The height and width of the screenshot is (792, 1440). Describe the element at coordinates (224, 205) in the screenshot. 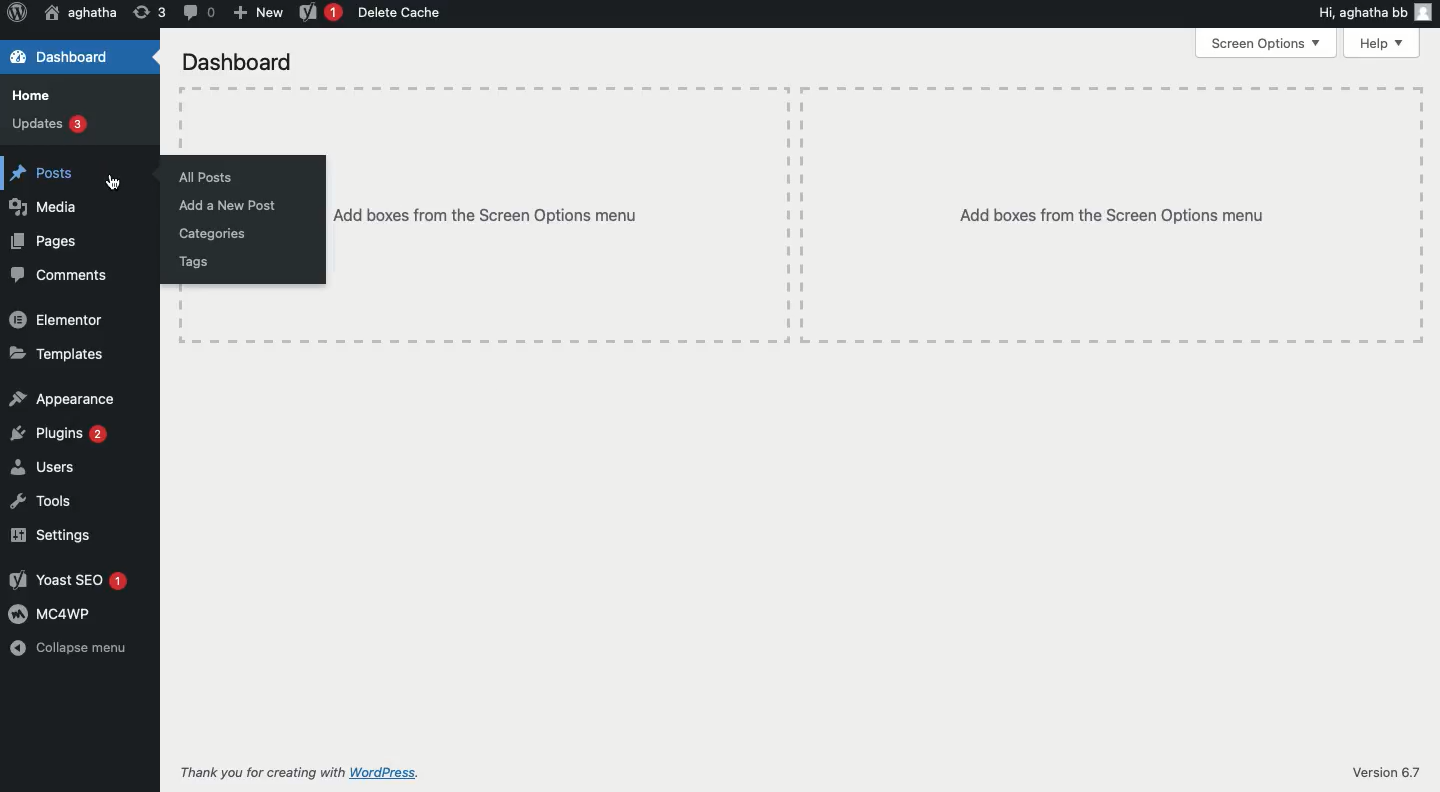

I see `Add a new post` at that location.